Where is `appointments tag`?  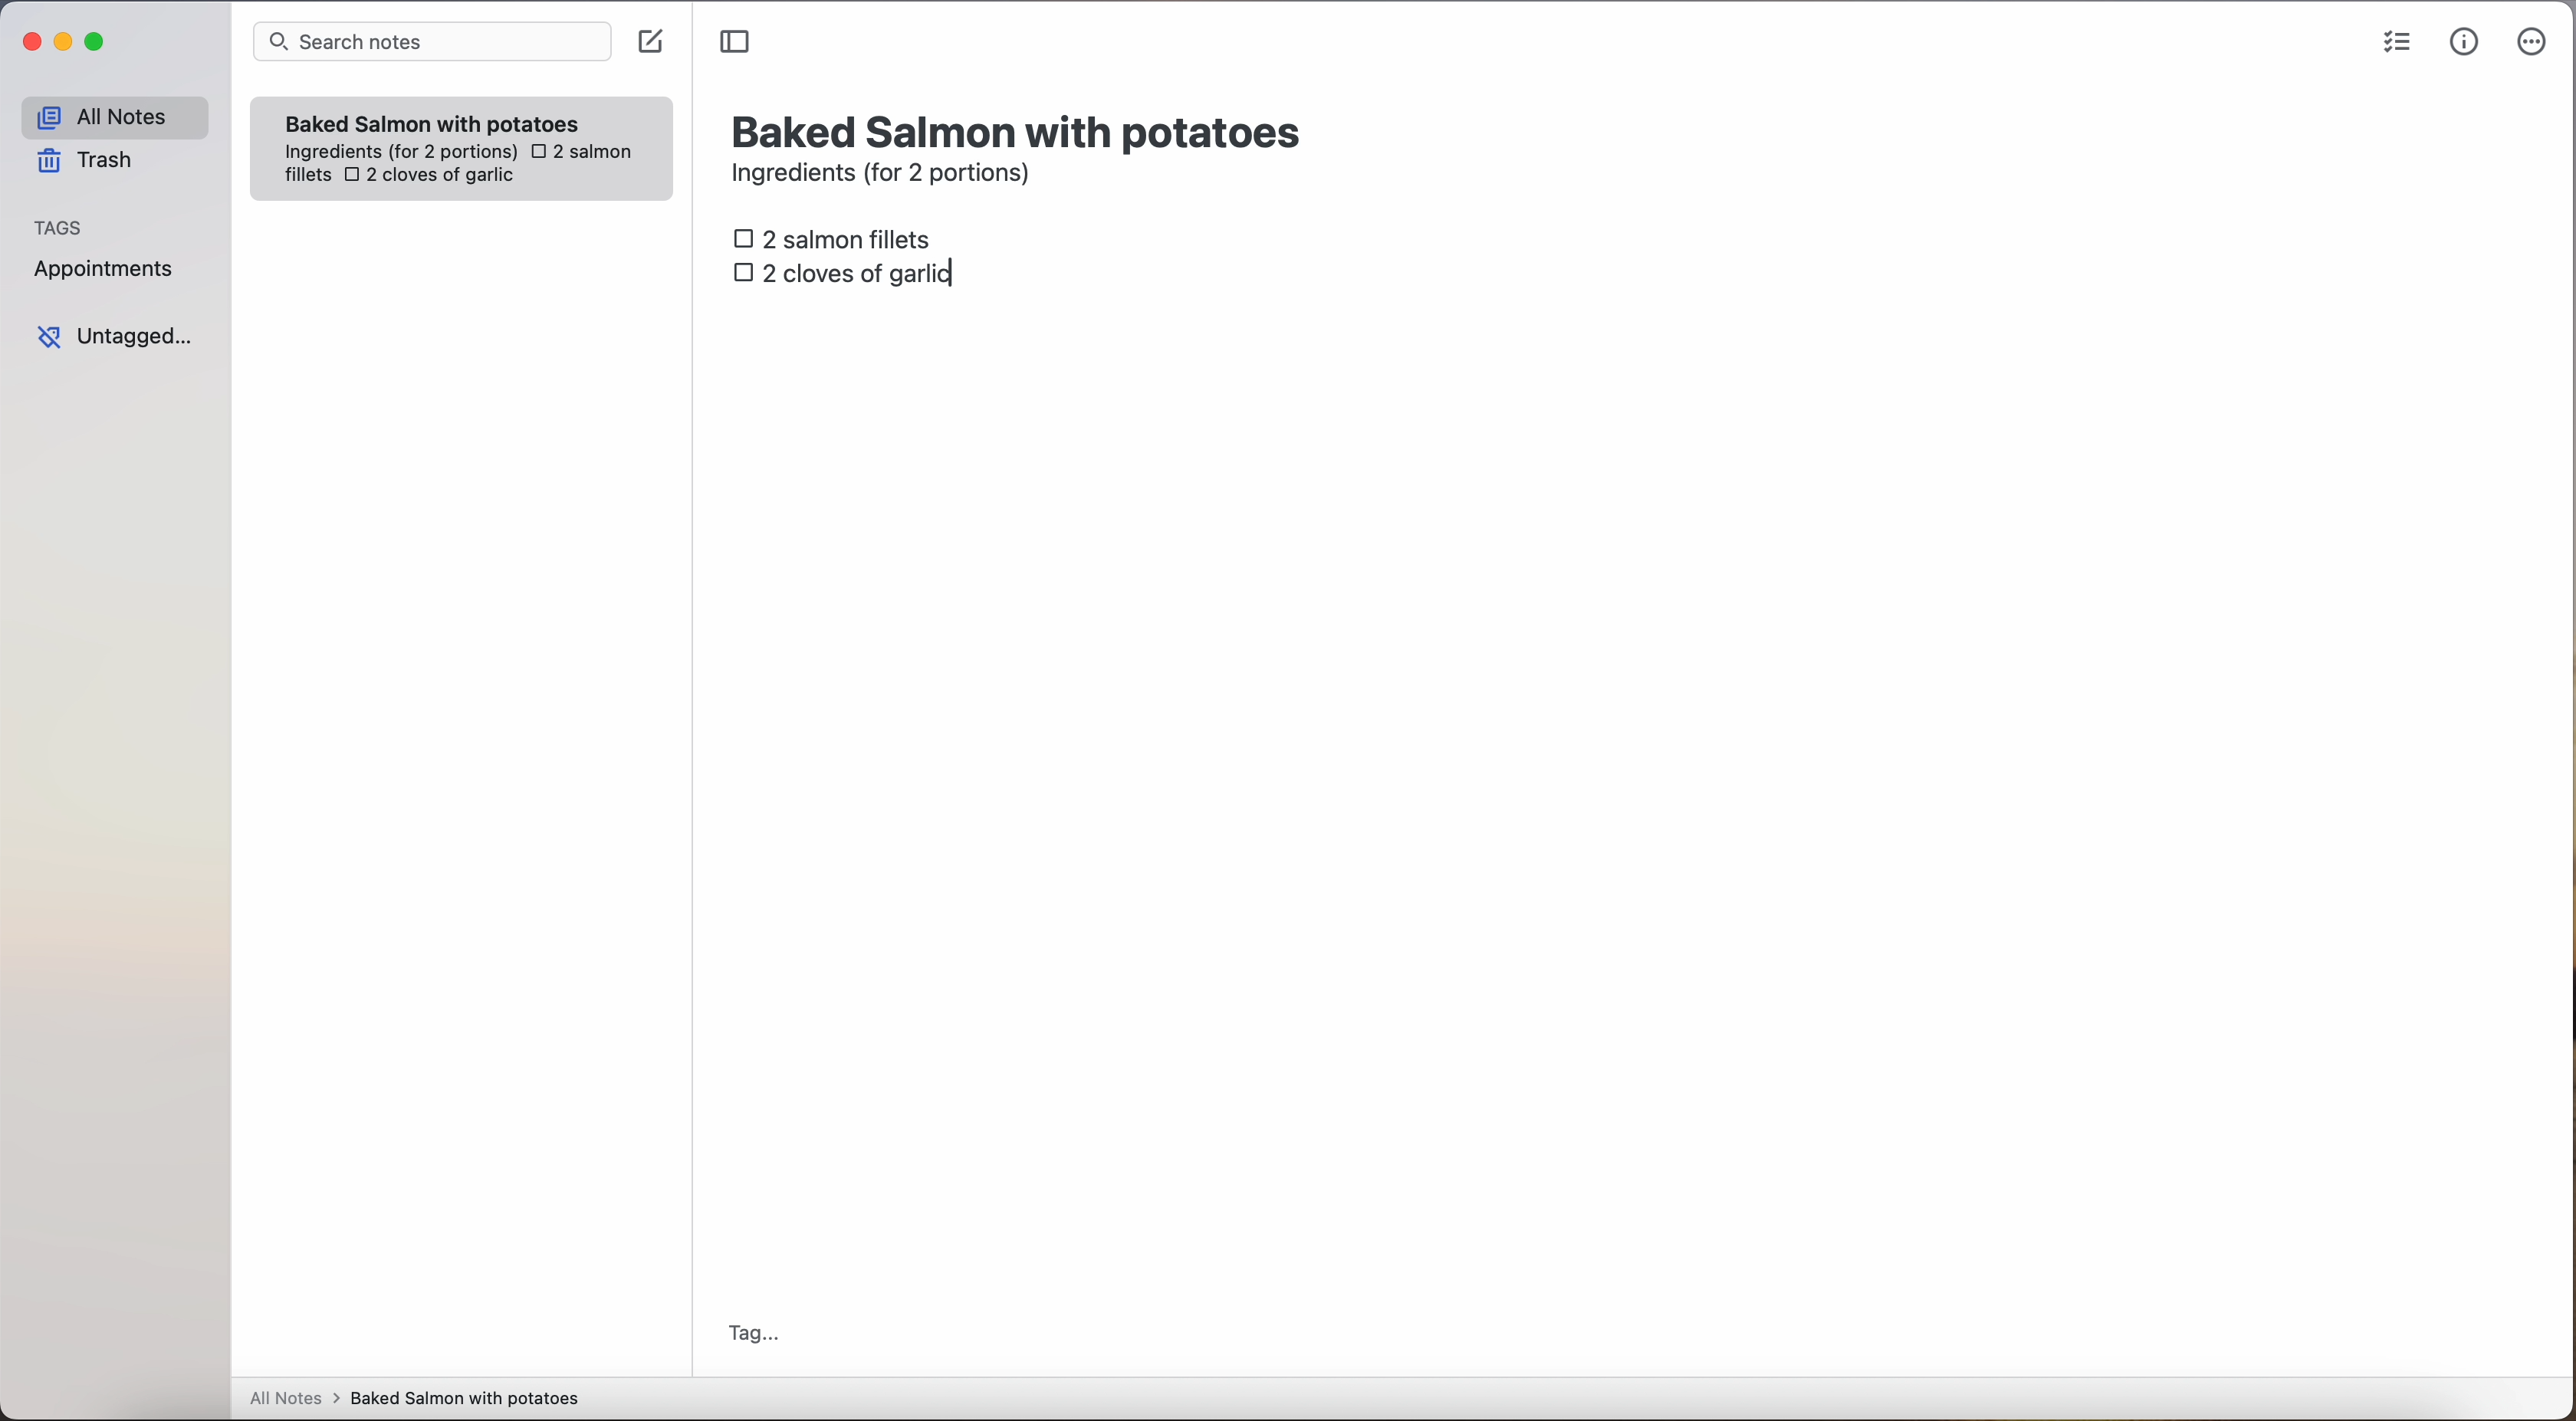
appointments tag is located at coordinates (106, 265).